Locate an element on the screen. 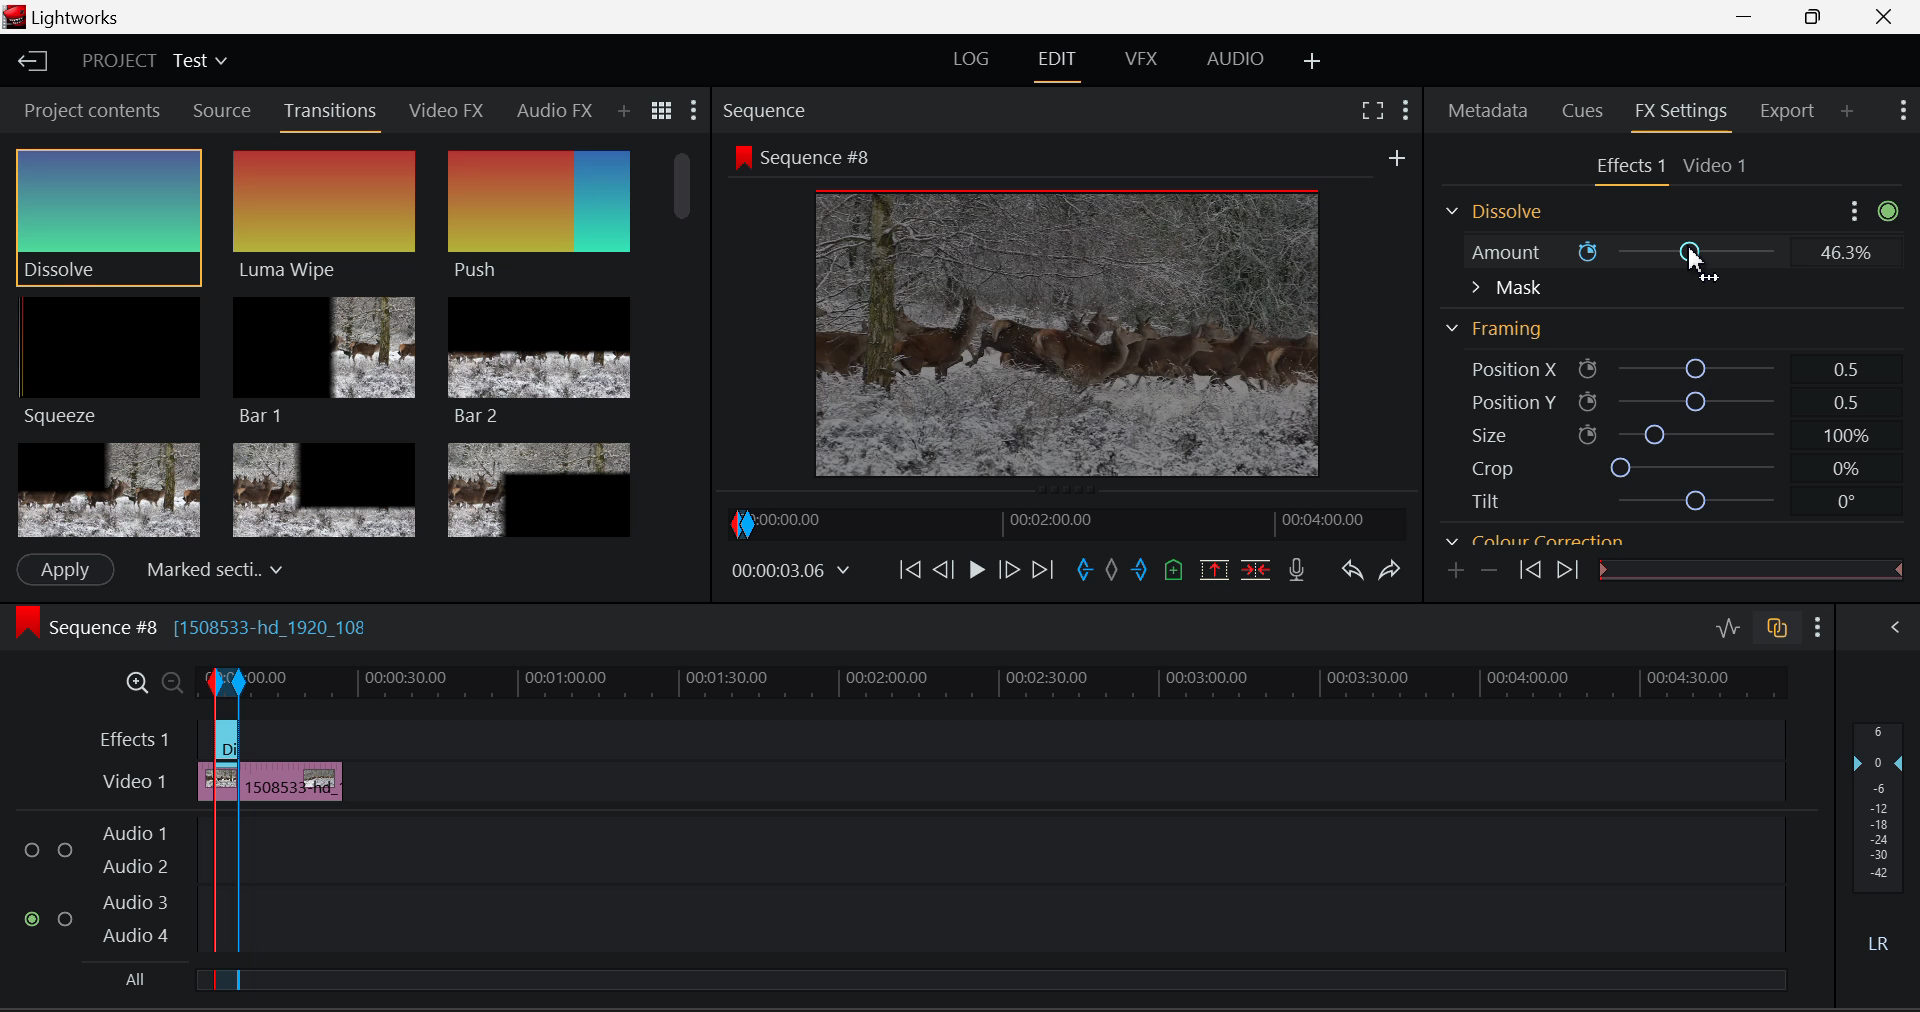 The height and width of the screenshot is (1012, 1920). Push is located at coordinates (539, 218).